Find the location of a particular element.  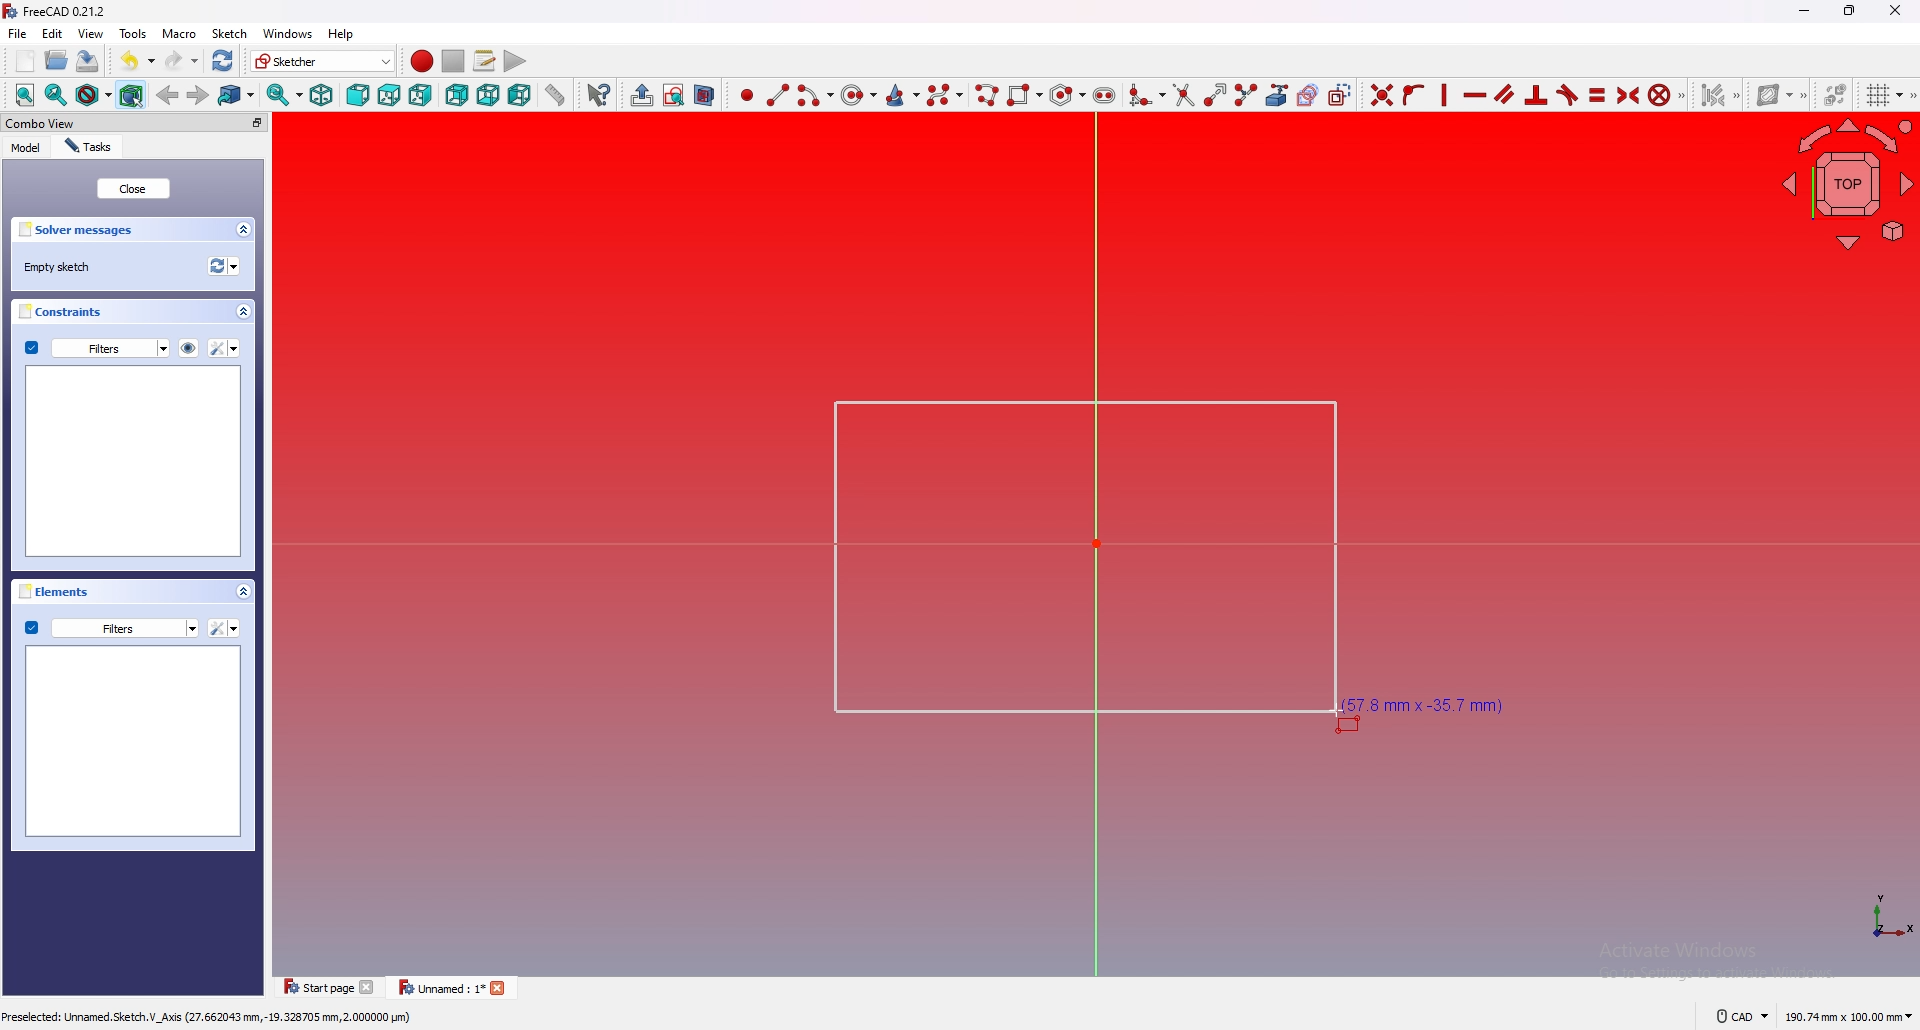

coordinates is located at coordinates (1420, 705).